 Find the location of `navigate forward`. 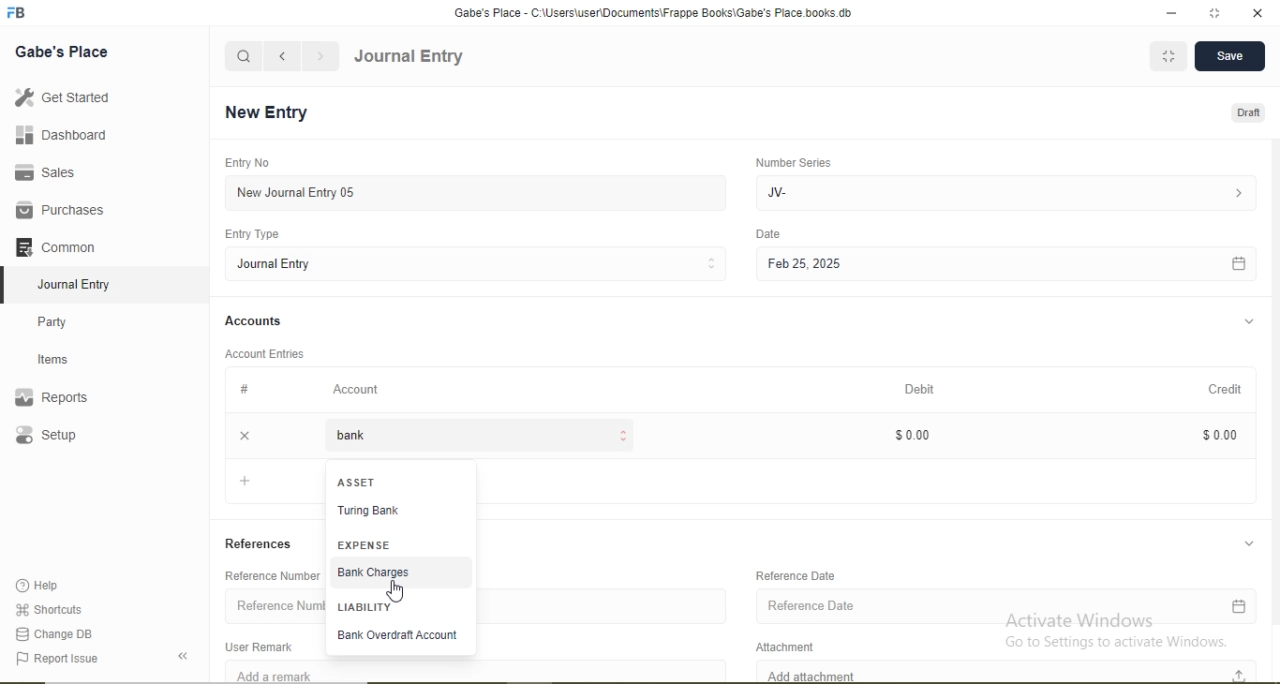

navigate forward is located at coordinates (322, 56).